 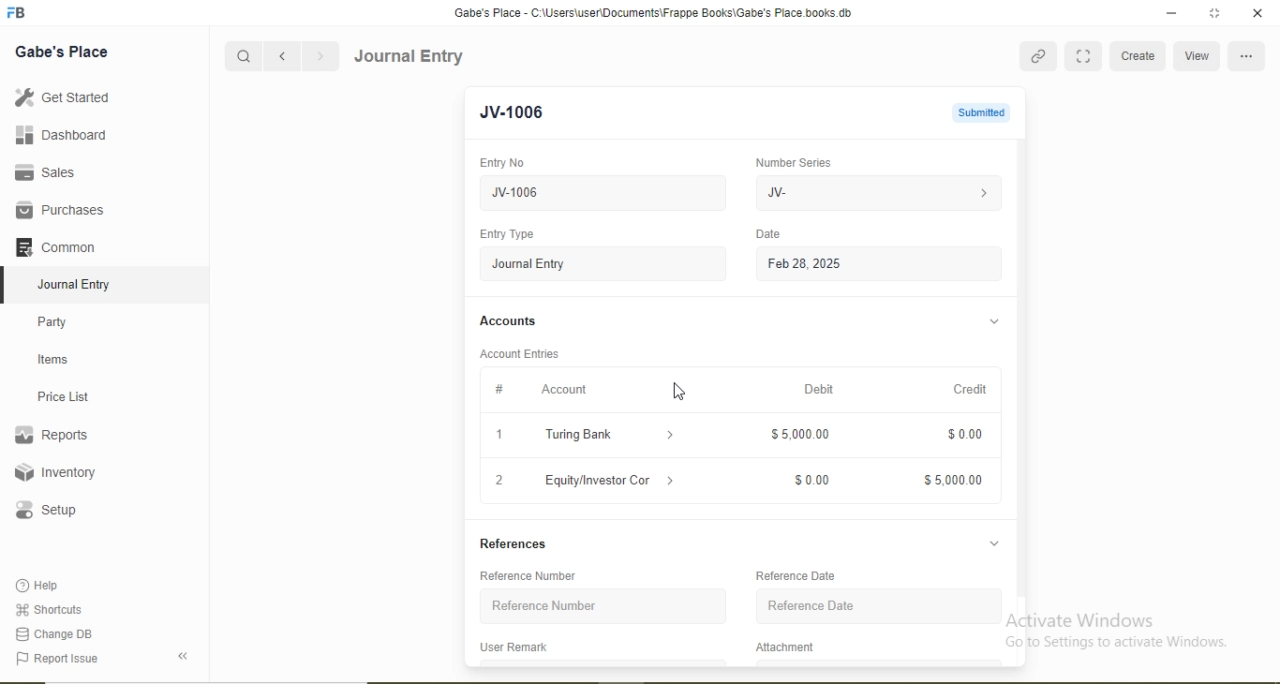 What do you see at coordinates (793, 163) in the screenshot?
I see `Number Series` at bounding box center [793, 163].